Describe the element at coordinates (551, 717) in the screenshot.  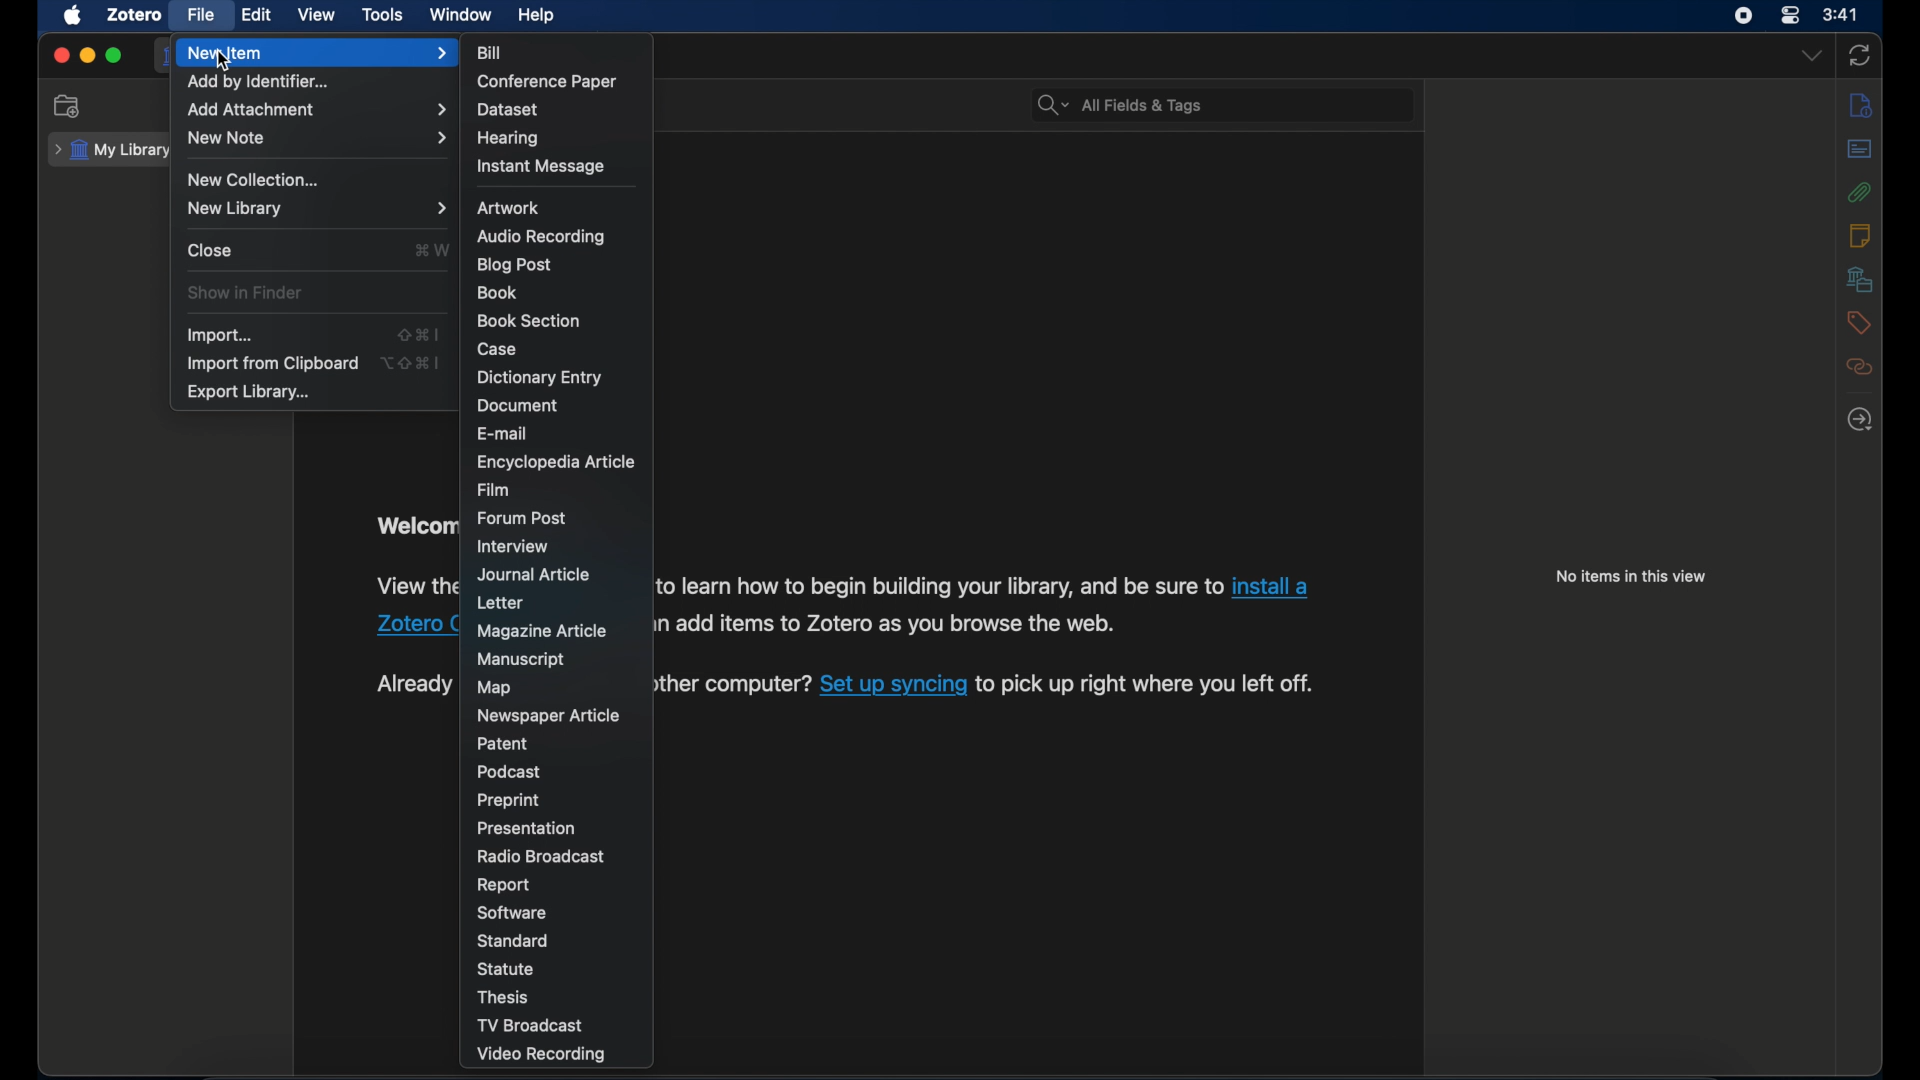
I see `newspaper article` at that location.